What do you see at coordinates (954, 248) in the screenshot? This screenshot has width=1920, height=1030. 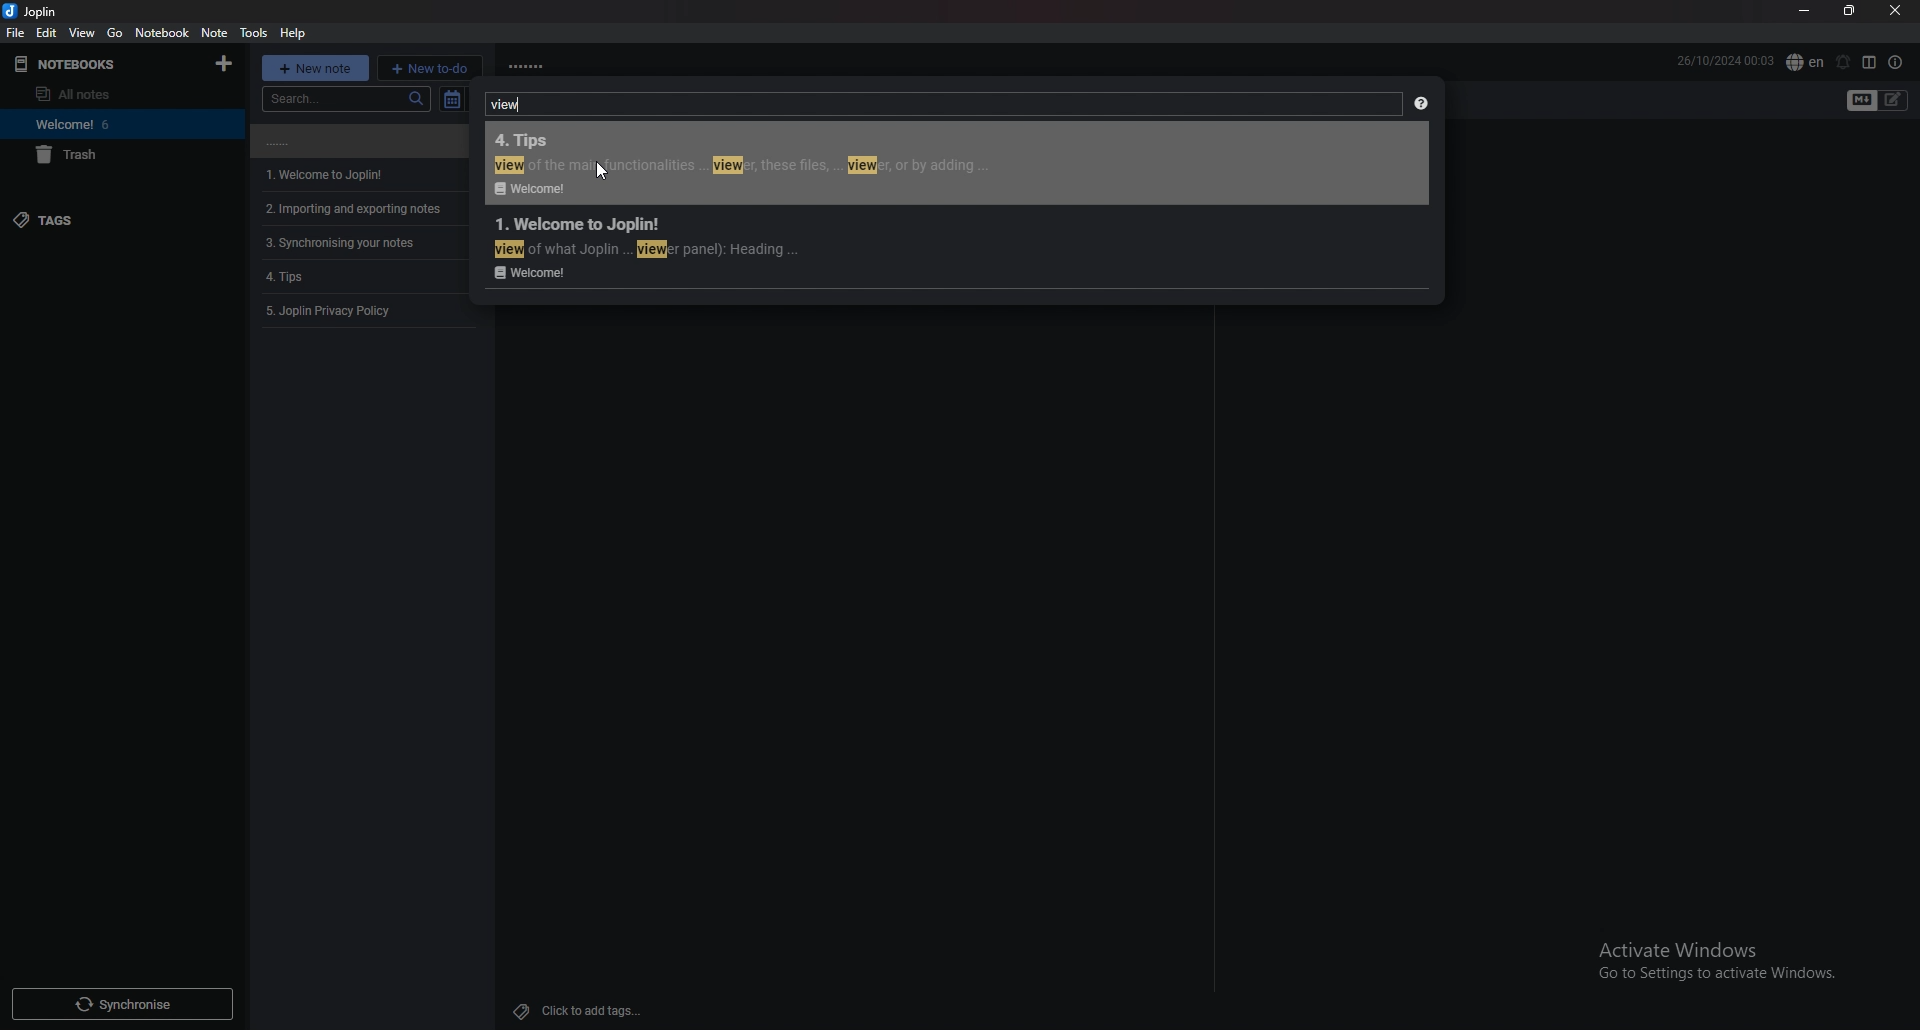 I see `search result` at bounding box center [954, 248].